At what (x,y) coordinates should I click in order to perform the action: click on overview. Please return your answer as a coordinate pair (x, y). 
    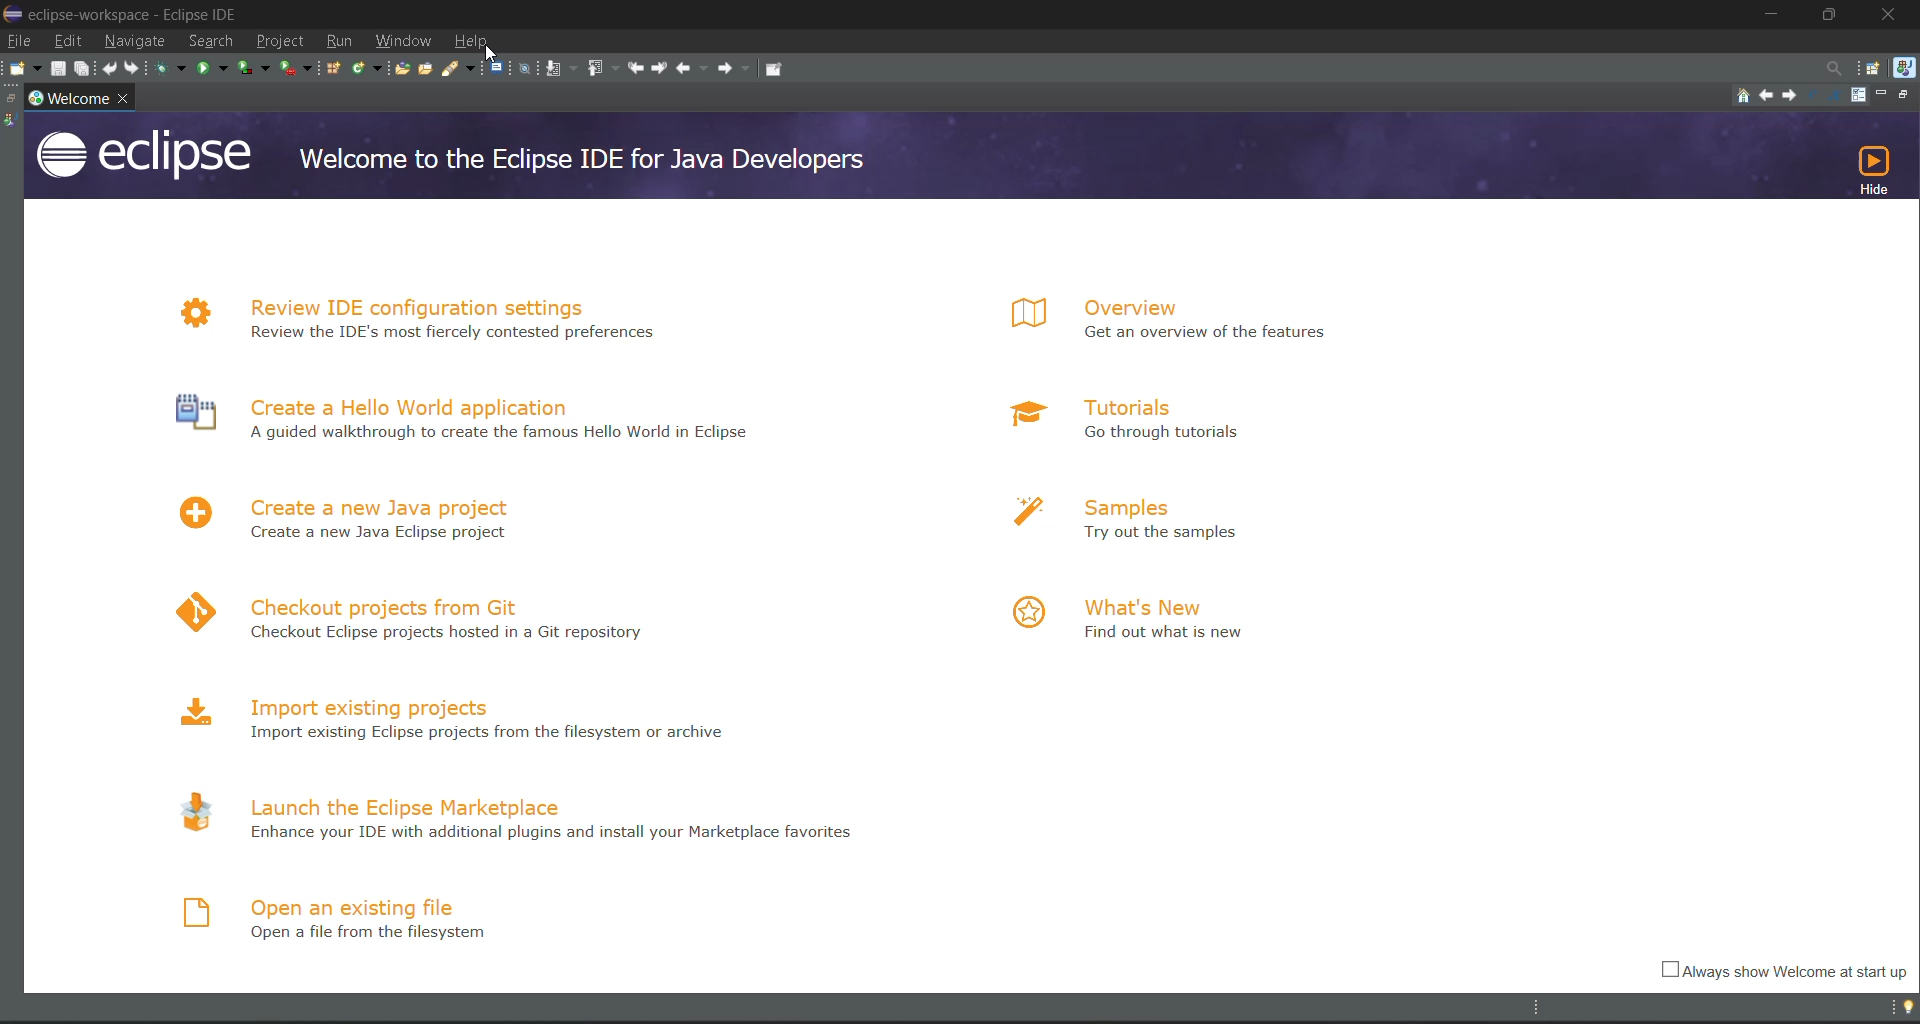
    Looking at the image, I should click on (1183, 301).